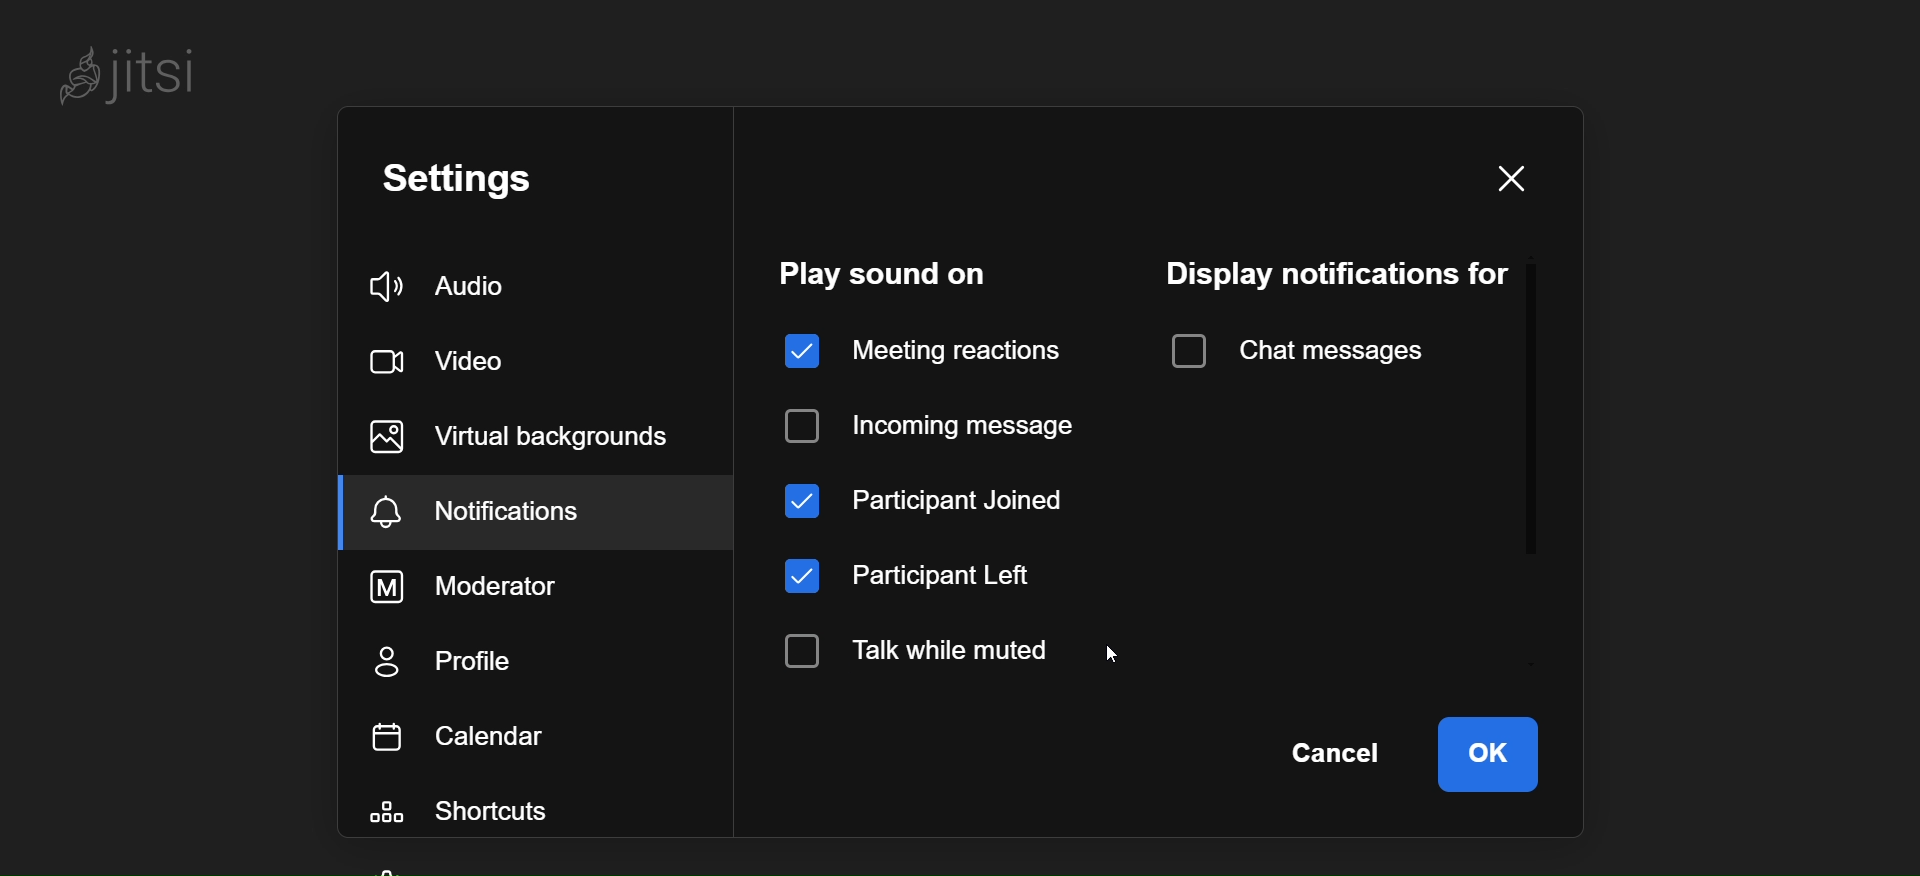 This screenshot has width=1920, height=876. What do you see at coordinates (142, 80) in the screenshot?
I see `jitsi` at bounding box center [142, 80].